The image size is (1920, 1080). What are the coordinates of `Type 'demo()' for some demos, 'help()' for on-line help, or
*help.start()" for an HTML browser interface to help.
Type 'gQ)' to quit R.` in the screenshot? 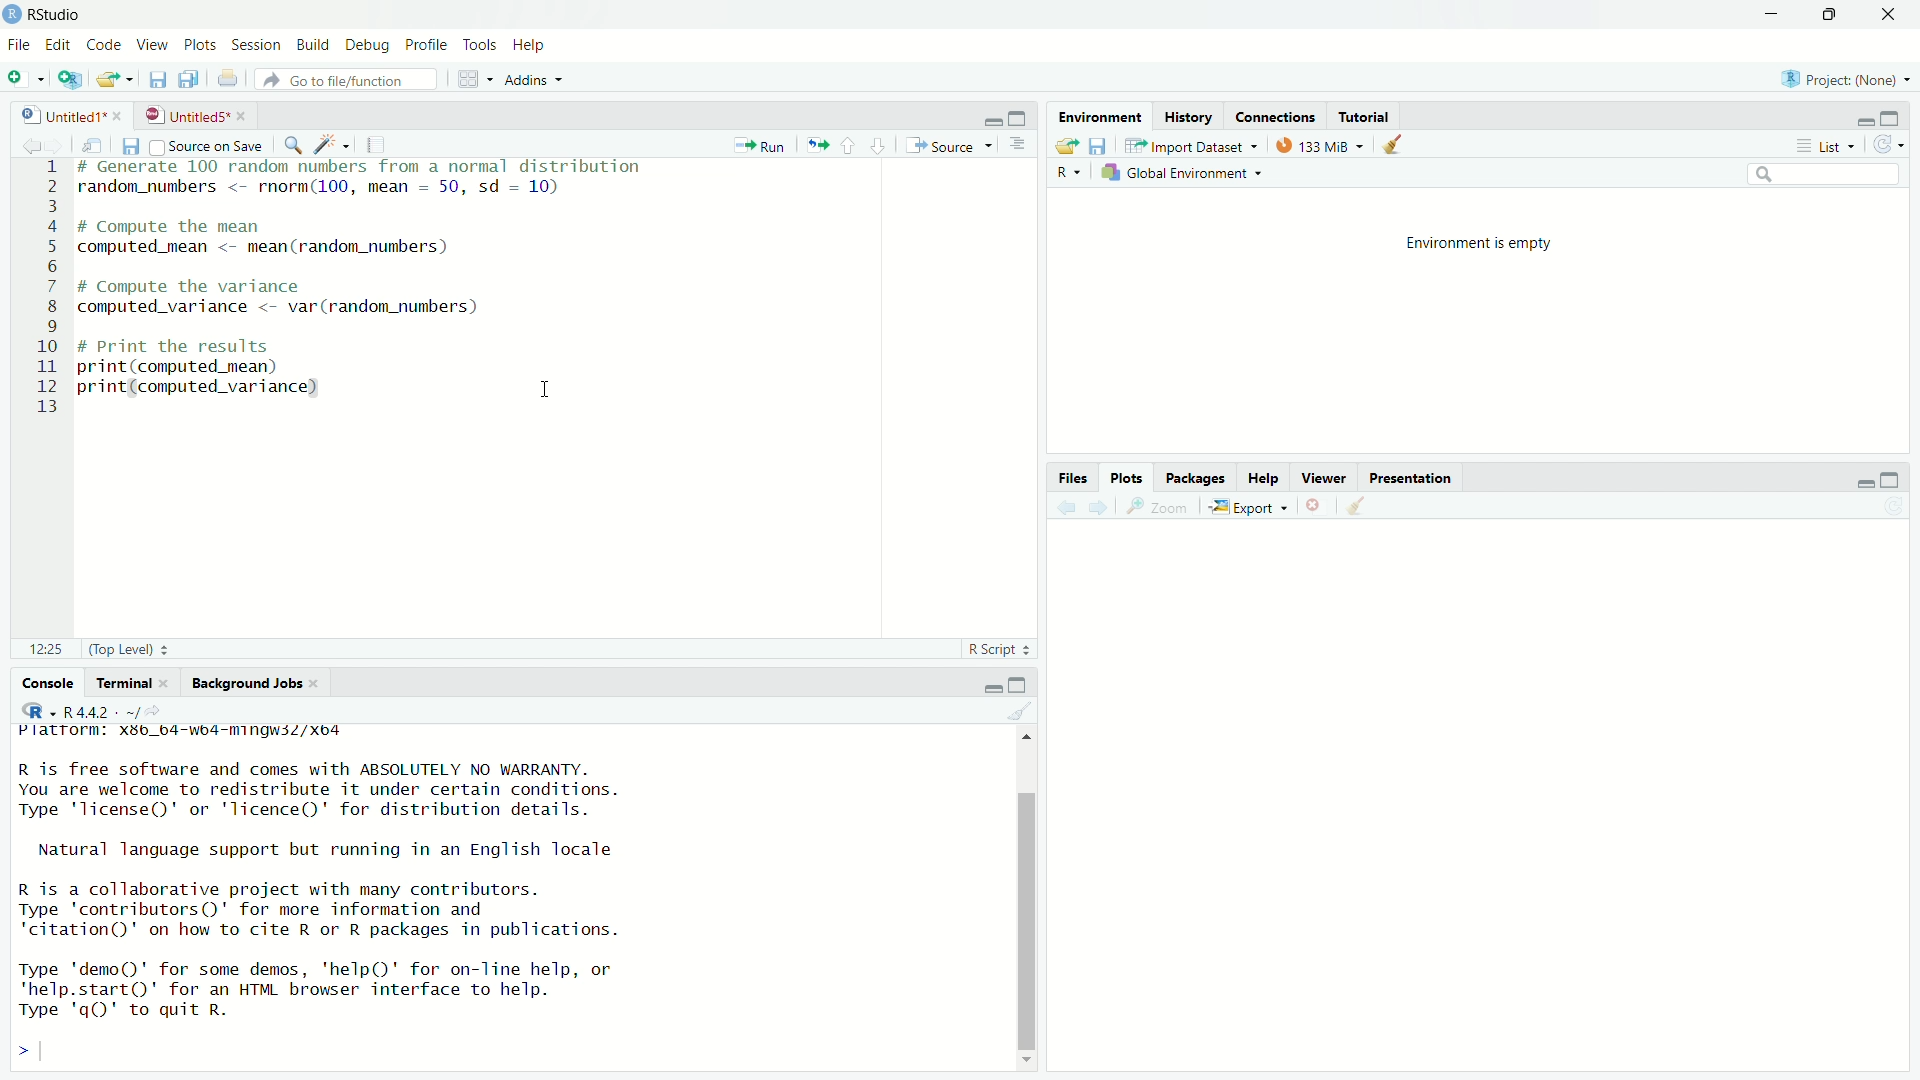 It's located at (360, 990).